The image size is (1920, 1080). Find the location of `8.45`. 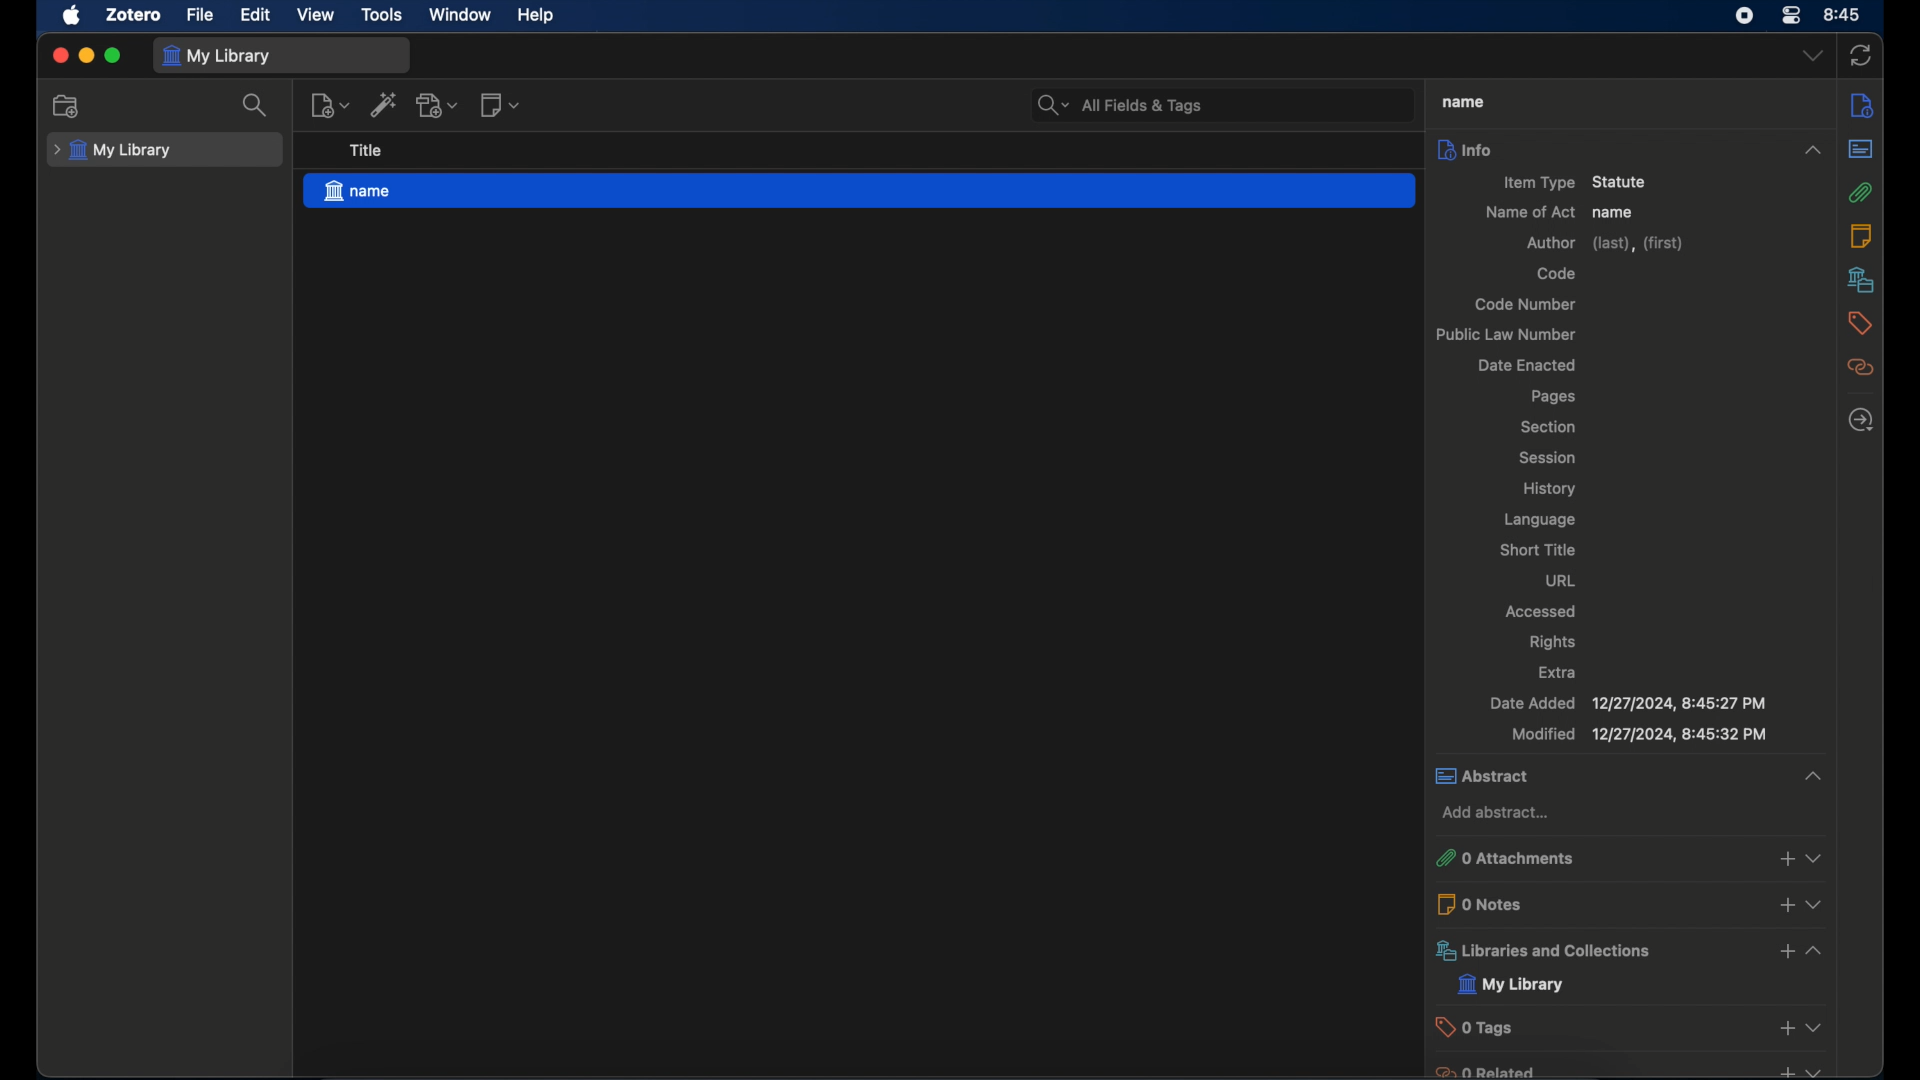

8.45 is located at coordinates (1843, 13).